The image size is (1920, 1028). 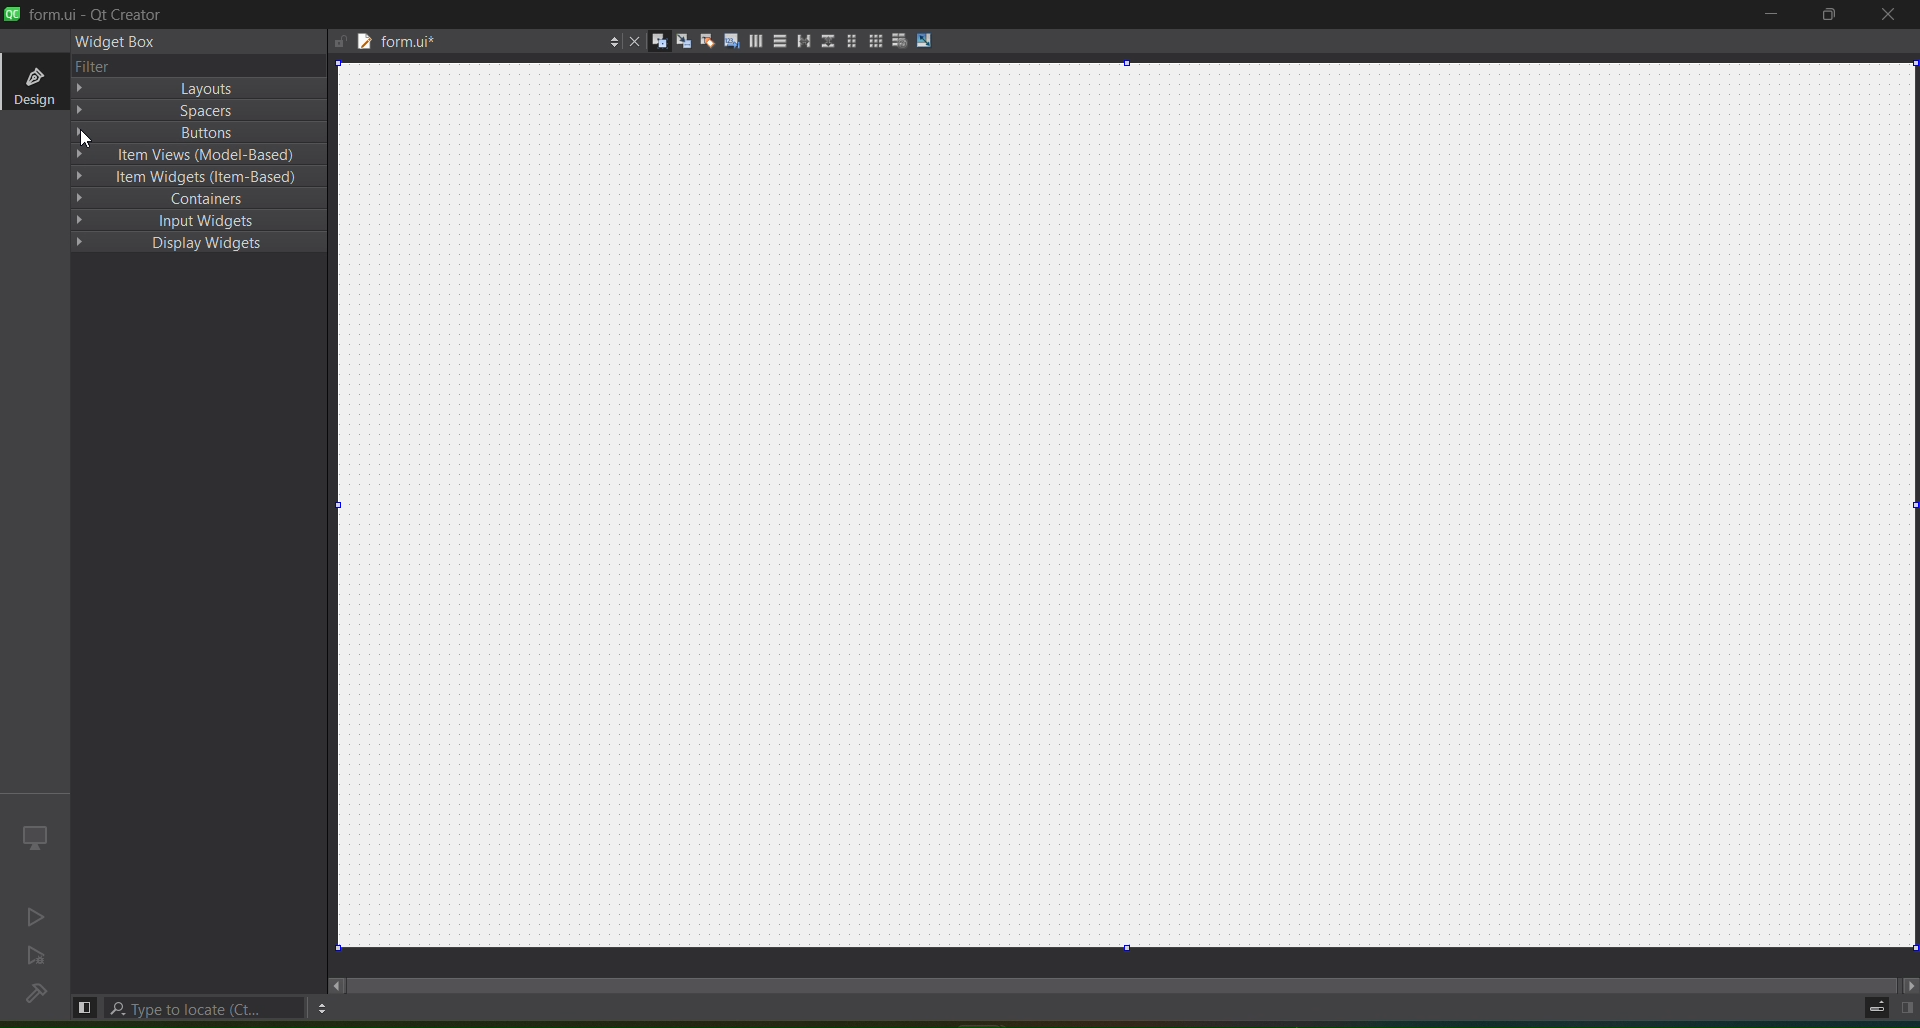 I want to click on no active project, so click(x=37, y=957).